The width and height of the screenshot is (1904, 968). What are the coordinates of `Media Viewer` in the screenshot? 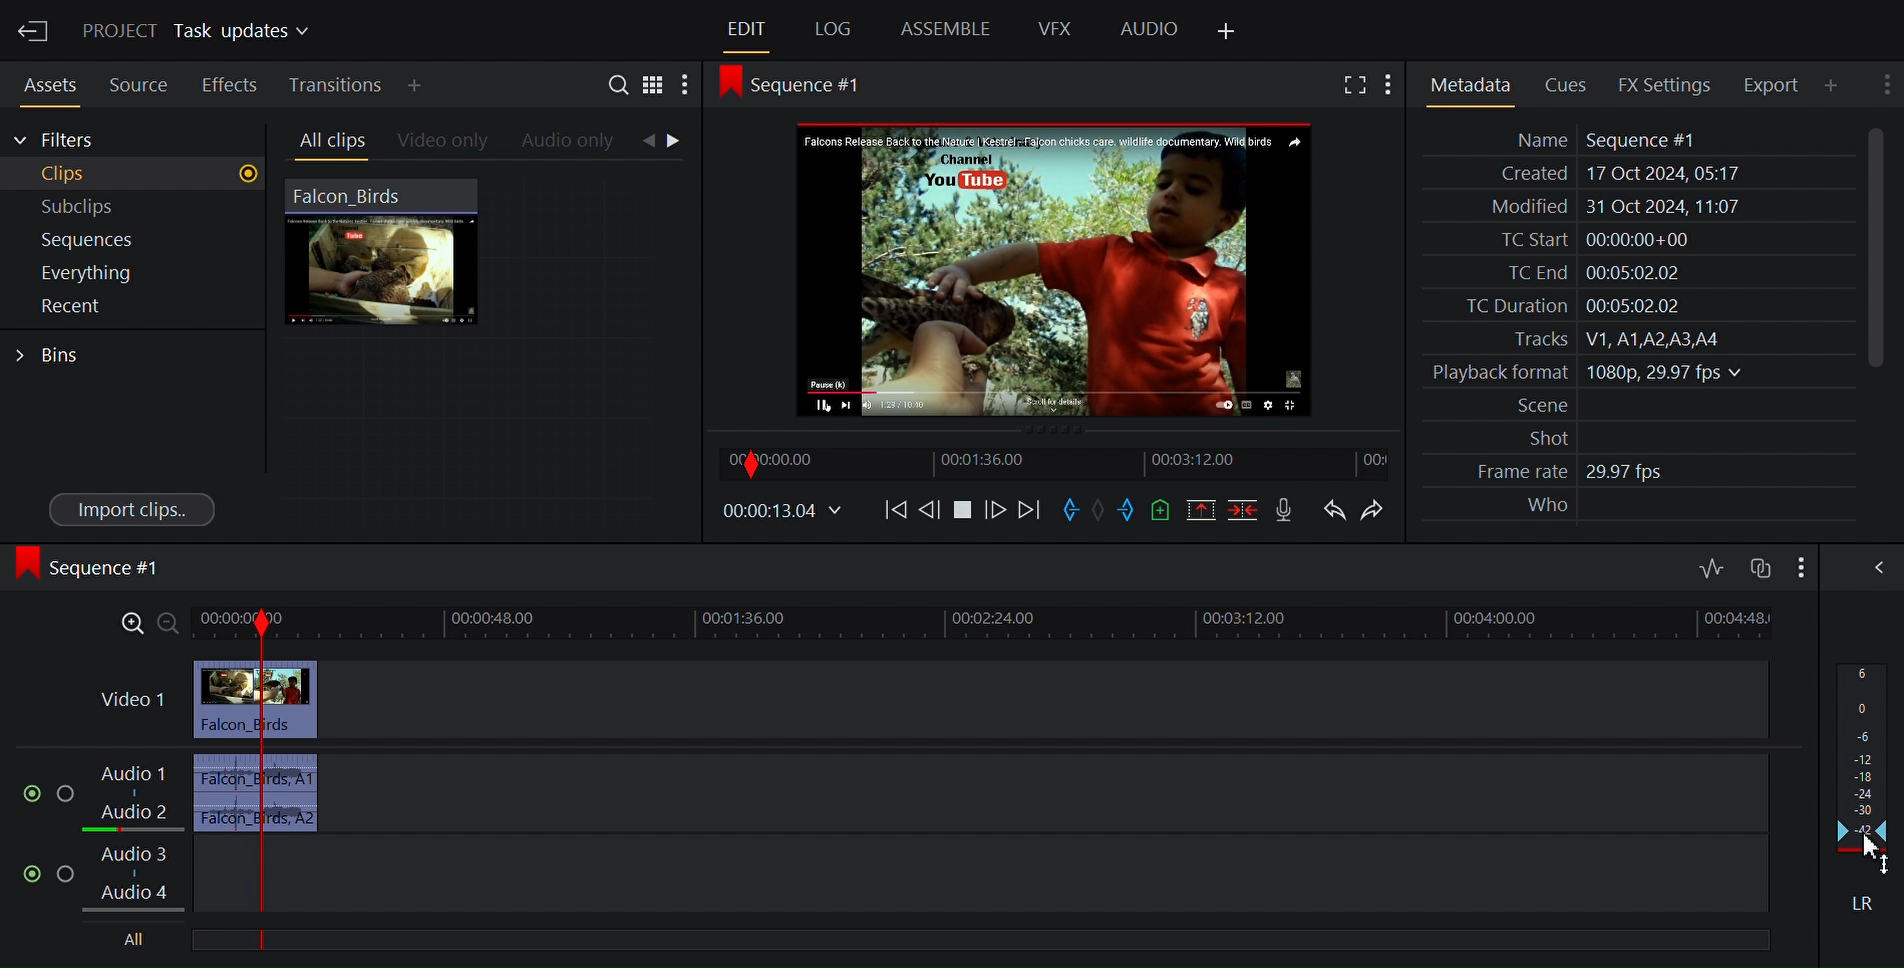 It's located at (1053, 268).